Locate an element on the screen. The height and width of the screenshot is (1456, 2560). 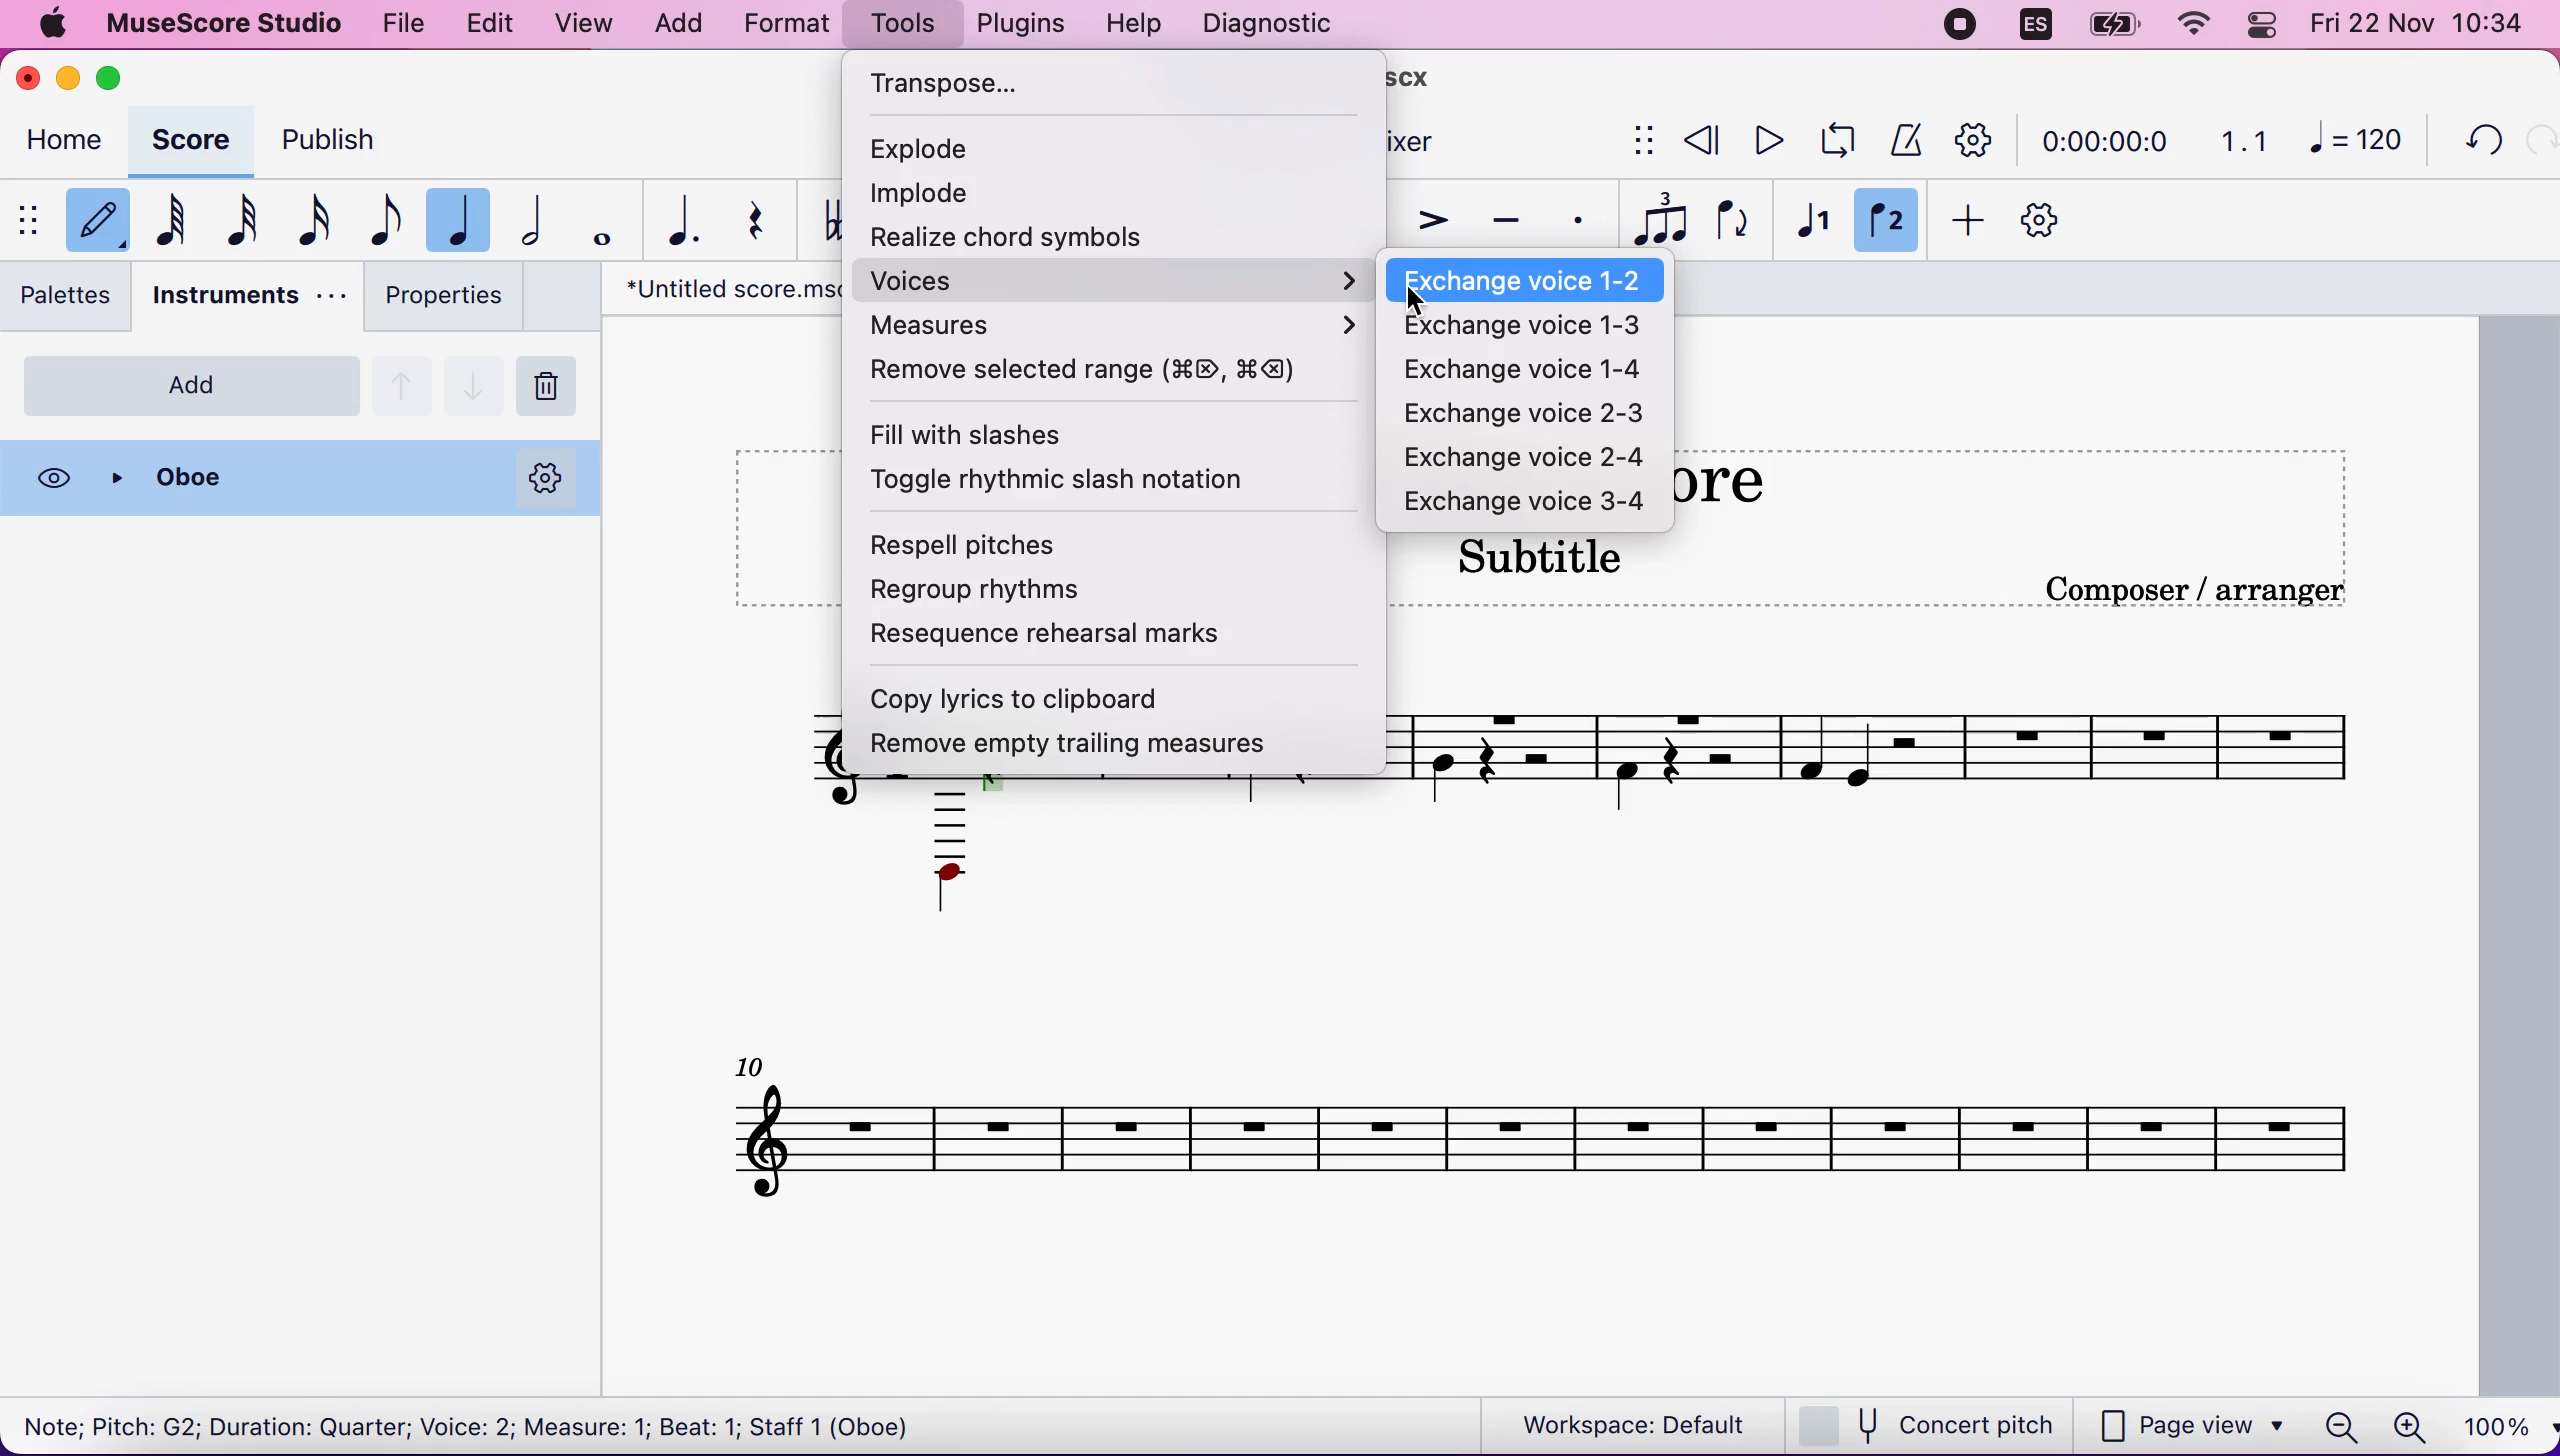
add is located at coordinates (686, 25).